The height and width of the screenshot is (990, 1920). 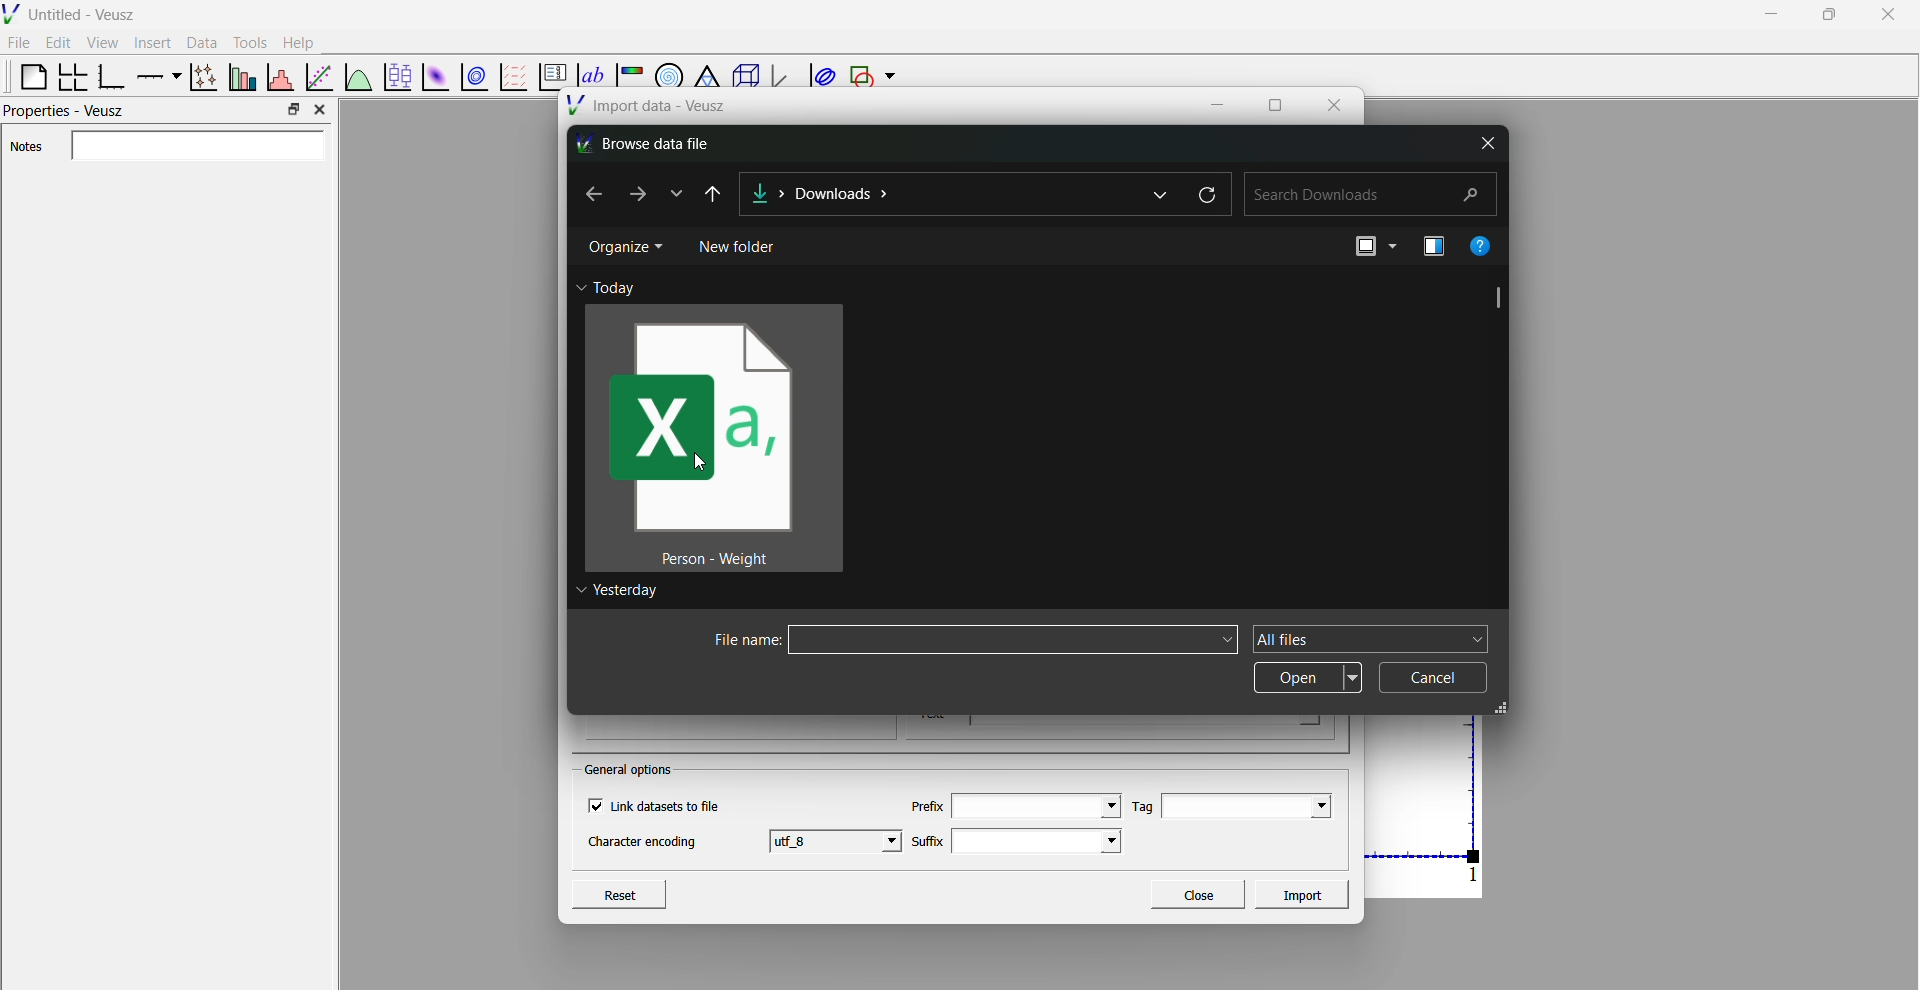 What do you see at coordinates (1438, 678) in the screenshot?
I see `cancel` at bounding box center [1438, 678].